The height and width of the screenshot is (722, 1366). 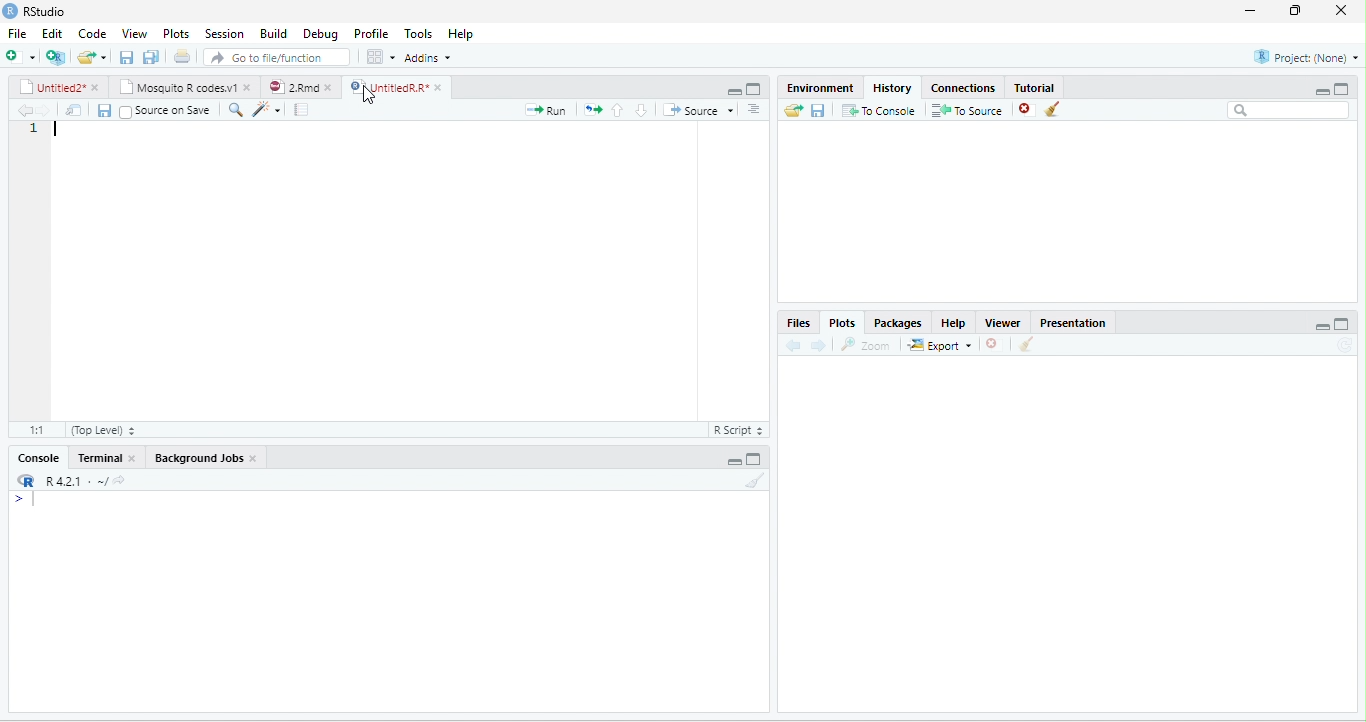 I want to click on viewer, so click(x=1001, y=320).